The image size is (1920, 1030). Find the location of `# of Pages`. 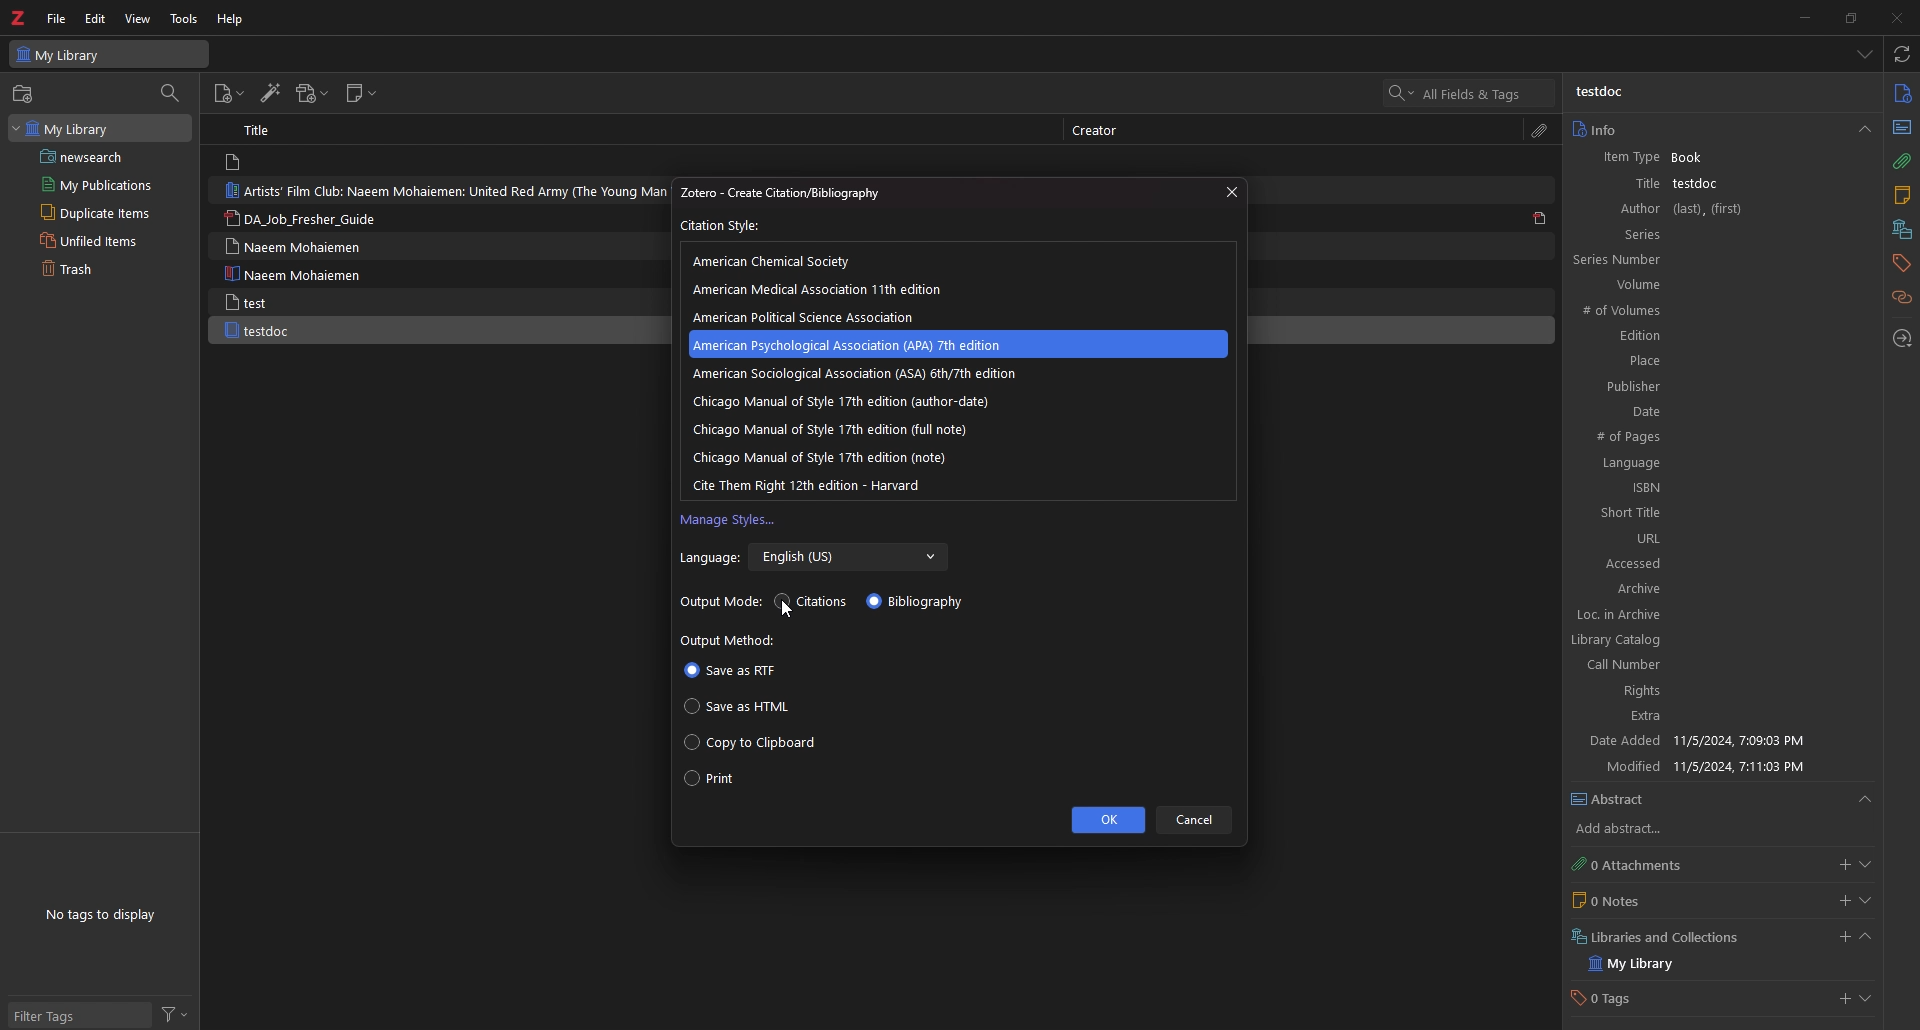

# of Pages is located at coordinates (1712, 438).